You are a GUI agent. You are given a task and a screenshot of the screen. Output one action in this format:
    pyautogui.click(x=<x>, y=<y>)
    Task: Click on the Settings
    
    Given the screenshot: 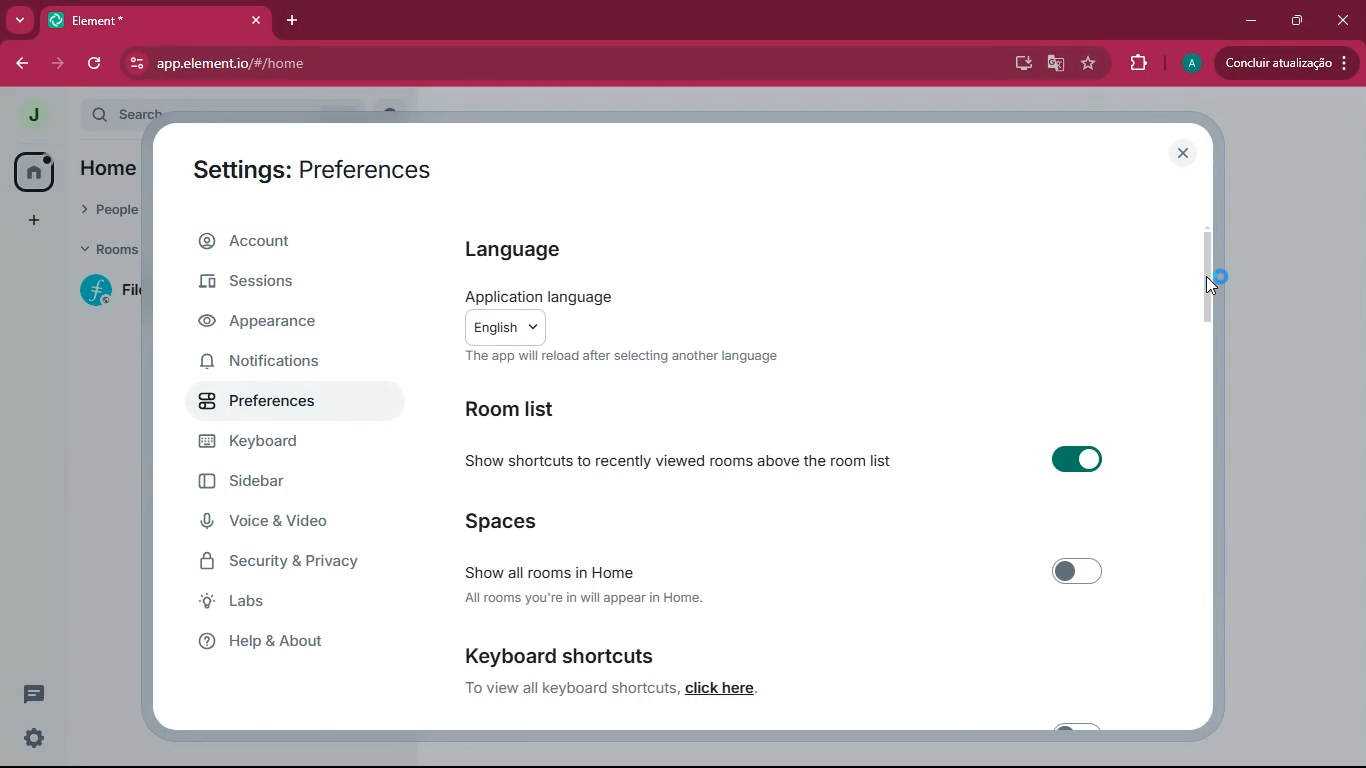 What is the action you would take?
    pyautogui.click(x=37, y=741)
    